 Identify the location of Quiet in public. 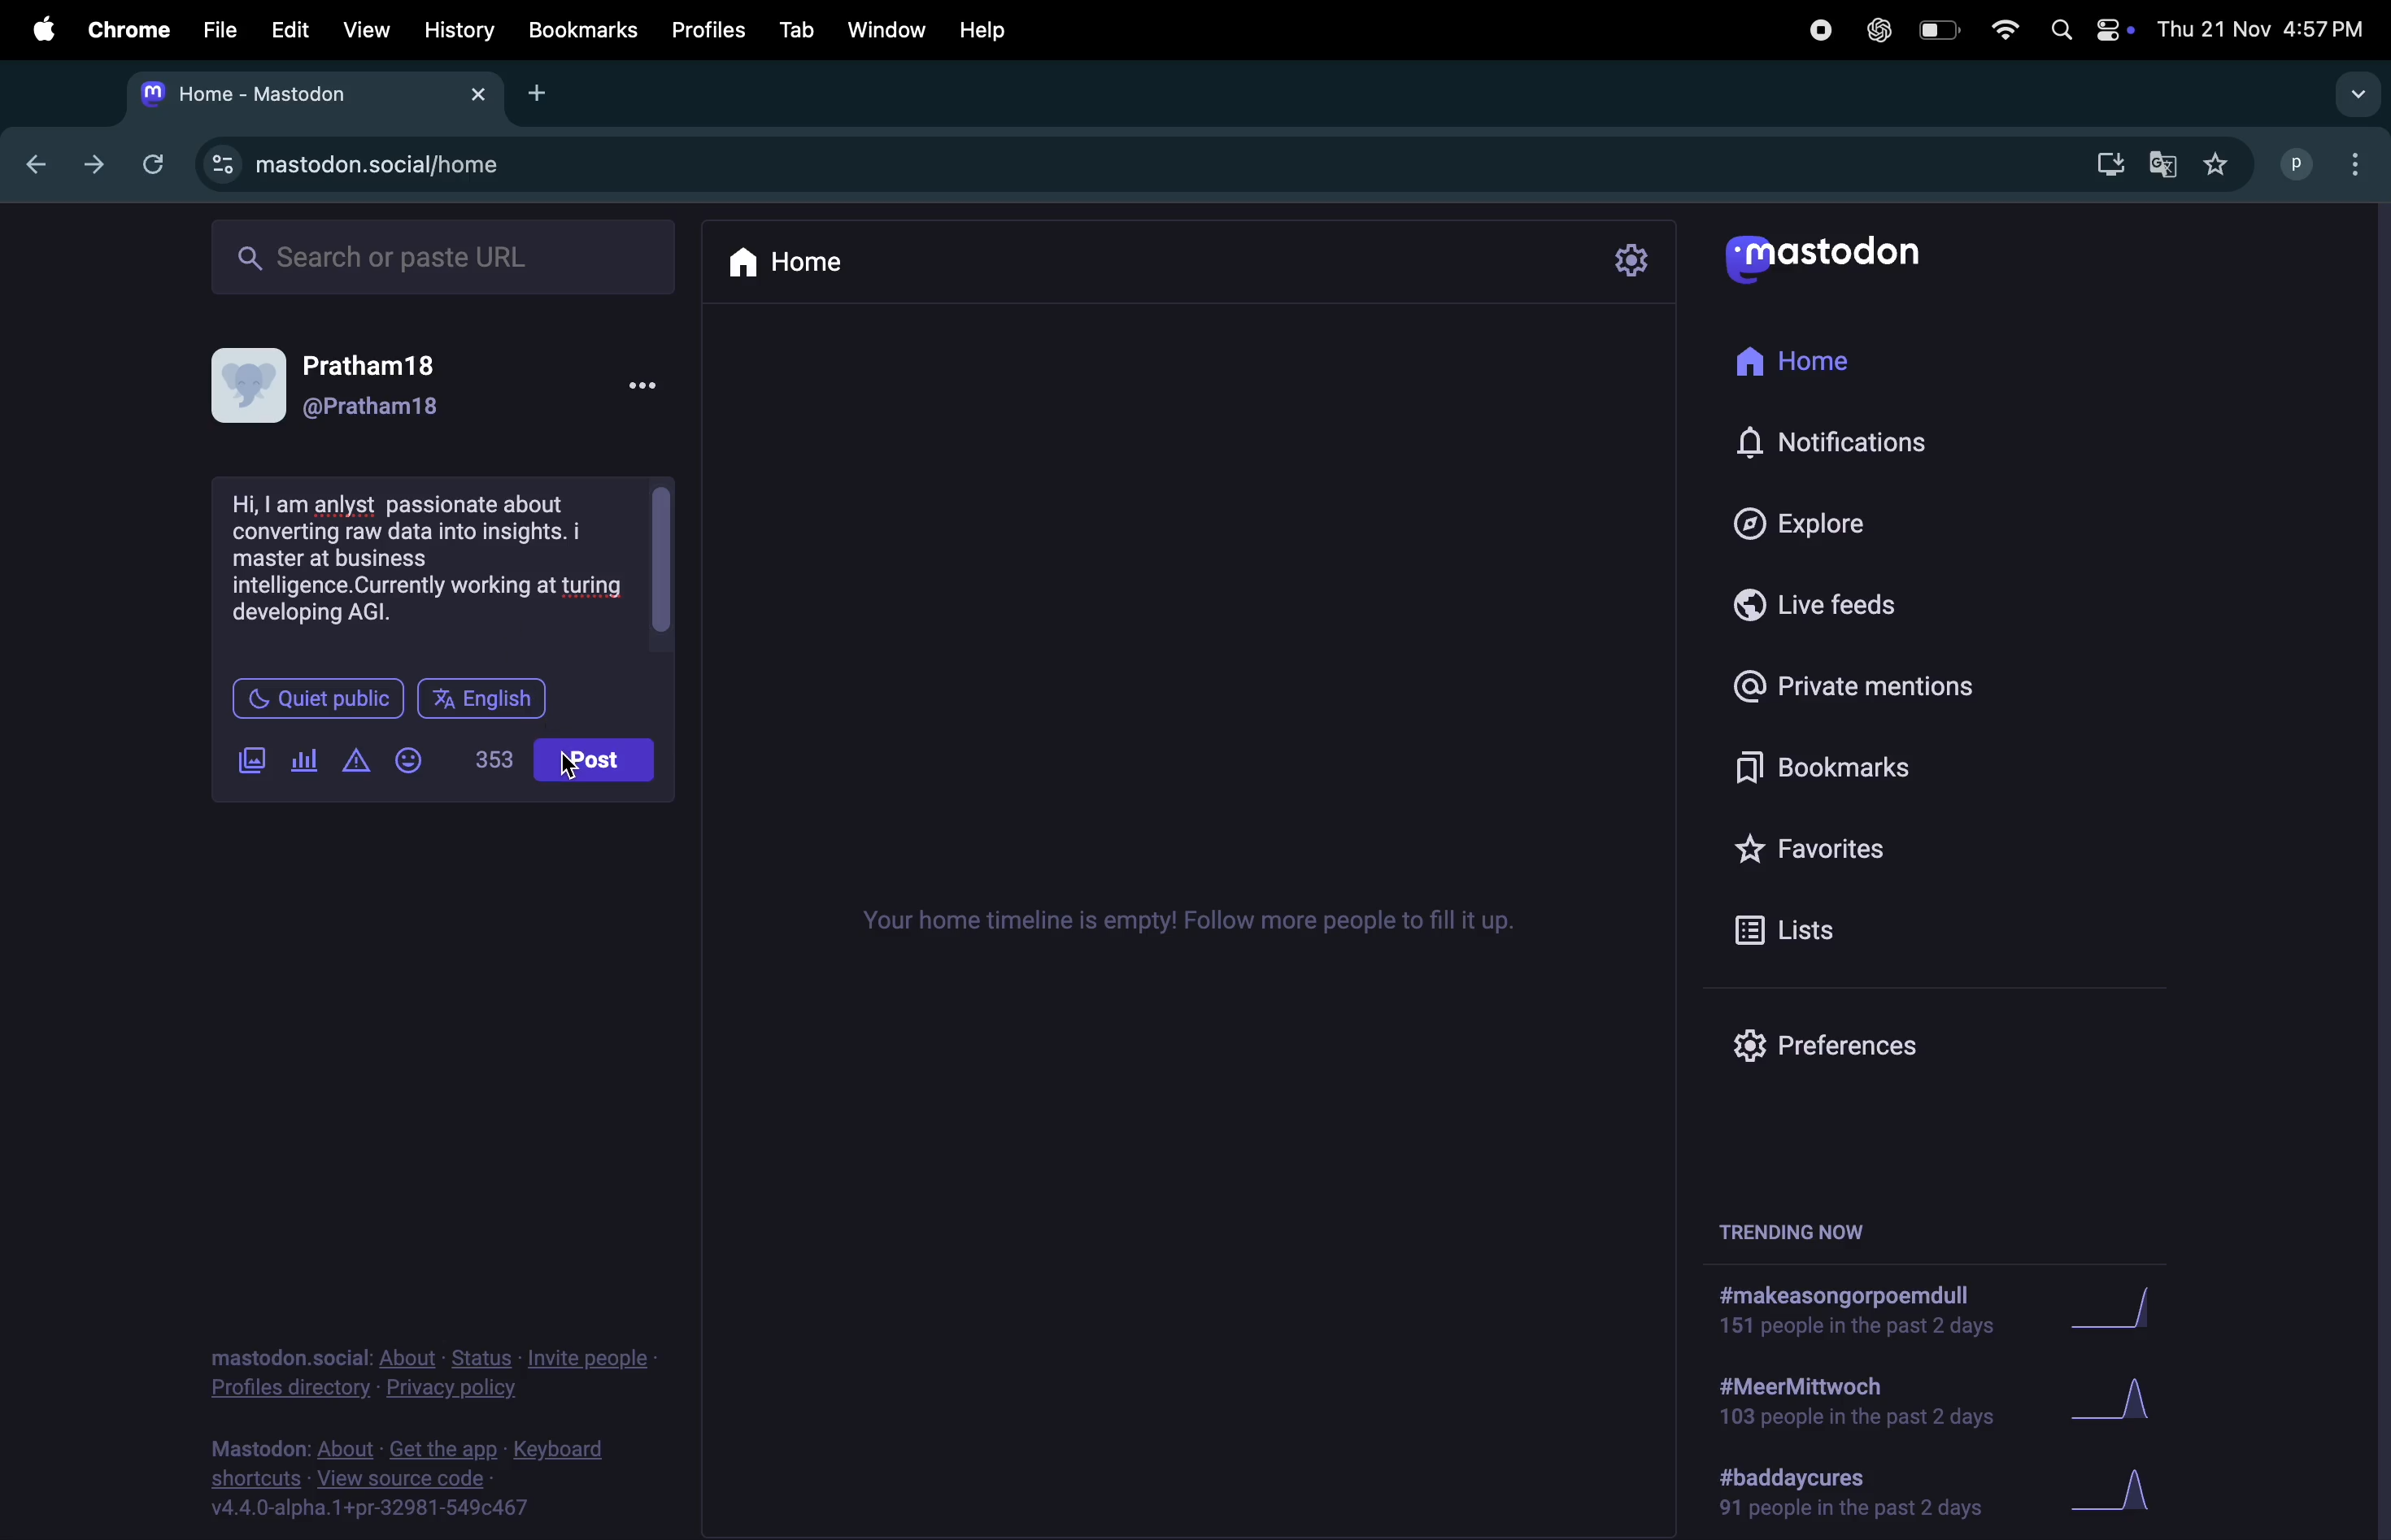
(316, 698).